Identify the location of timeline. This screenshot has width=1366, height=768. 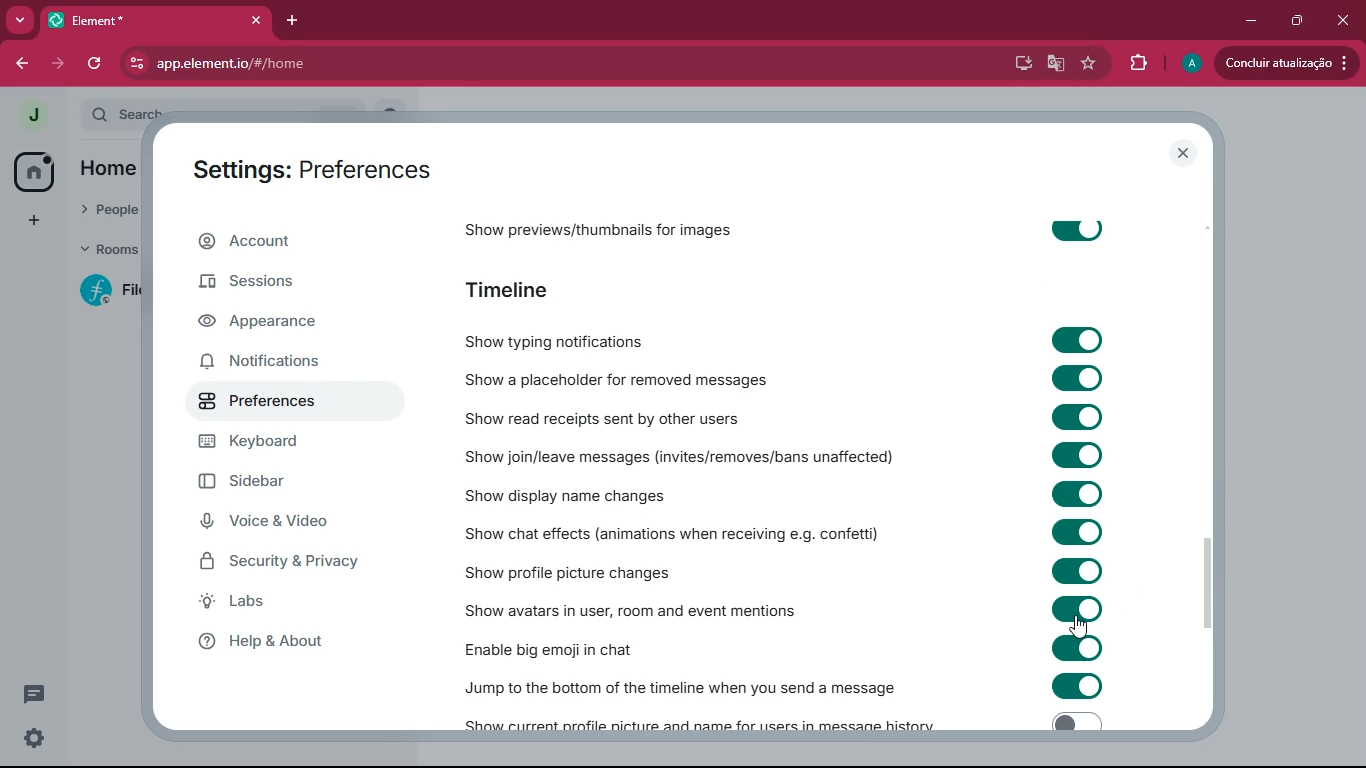
(519, 287).